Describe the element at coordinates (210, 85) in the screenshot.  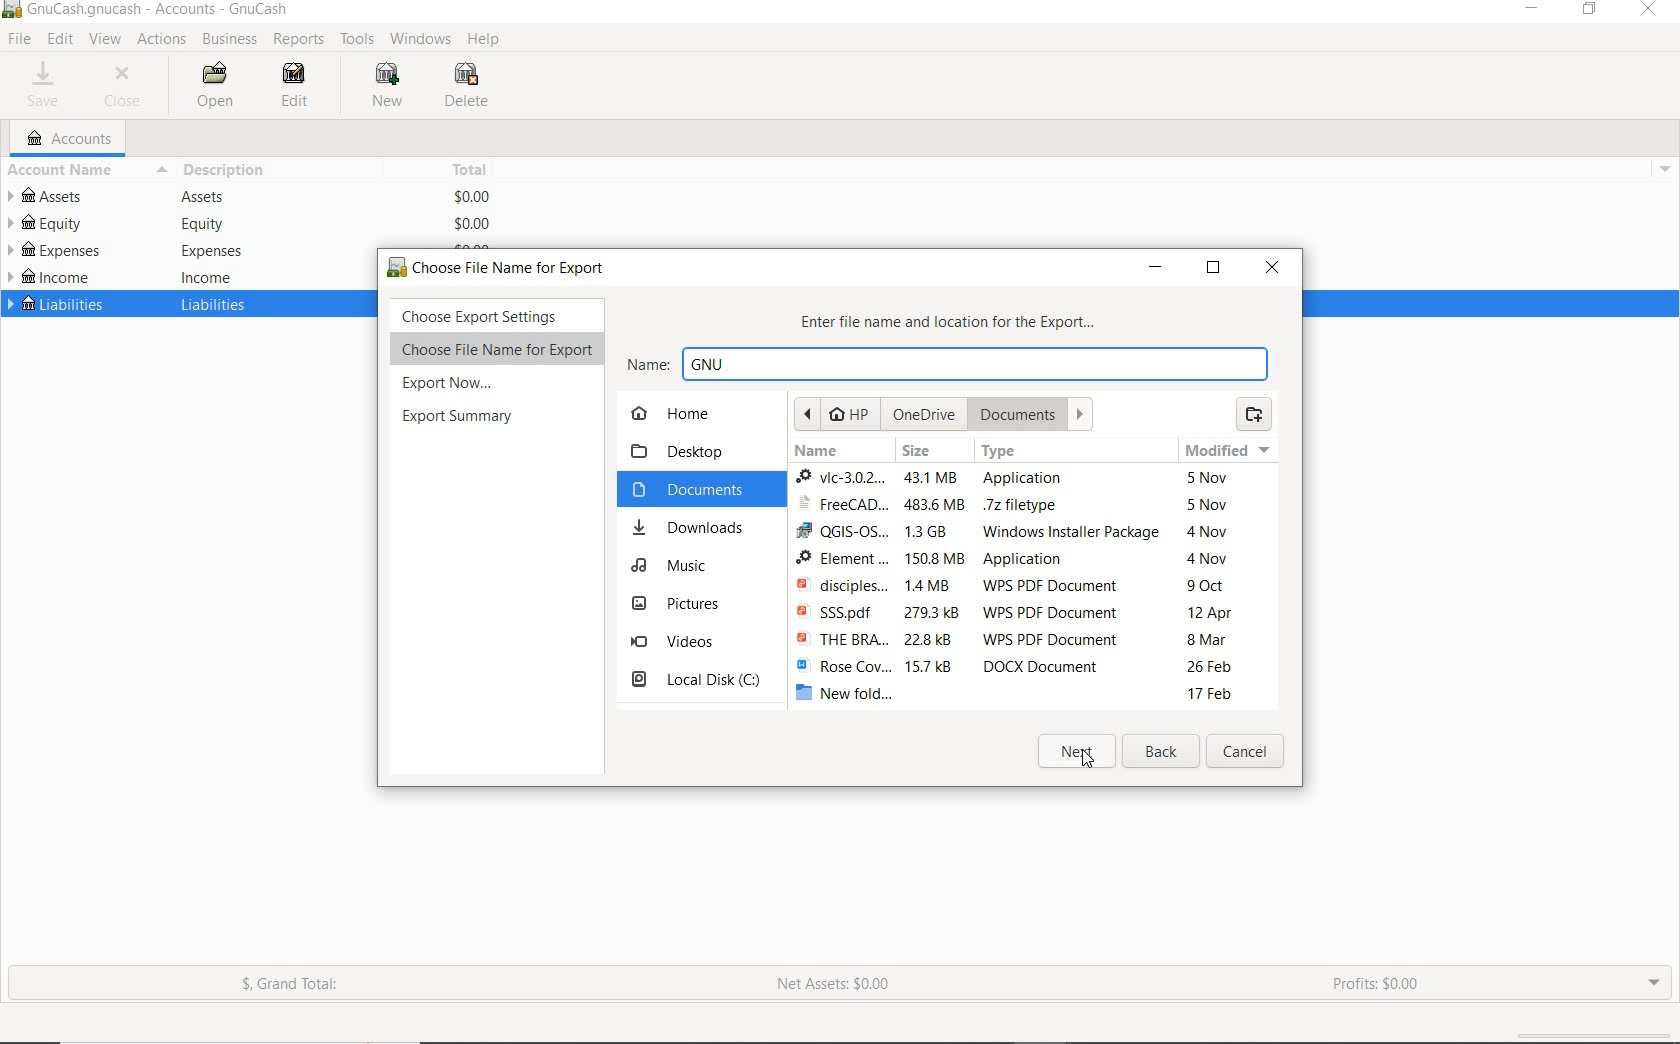
I see `OPEN` at that location.